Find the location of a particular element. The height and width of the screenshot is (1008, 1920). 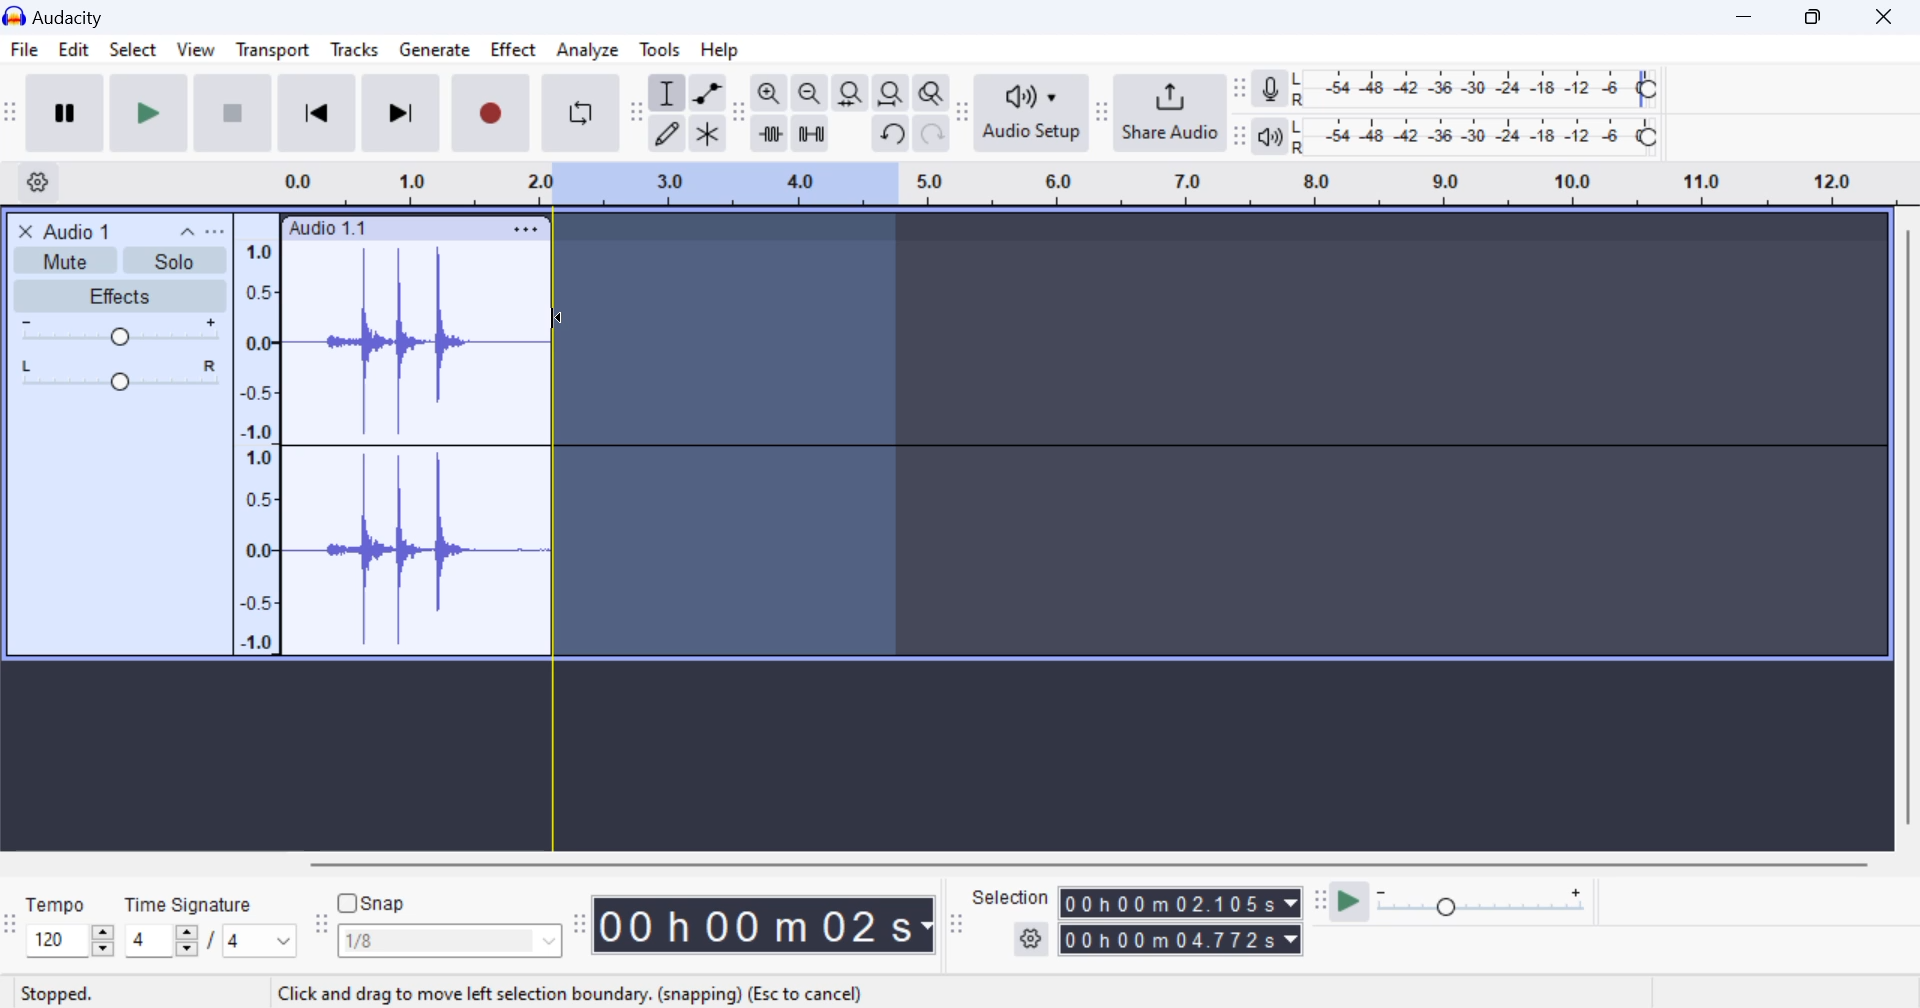

Clip Label is located at coordinates (329, 229).